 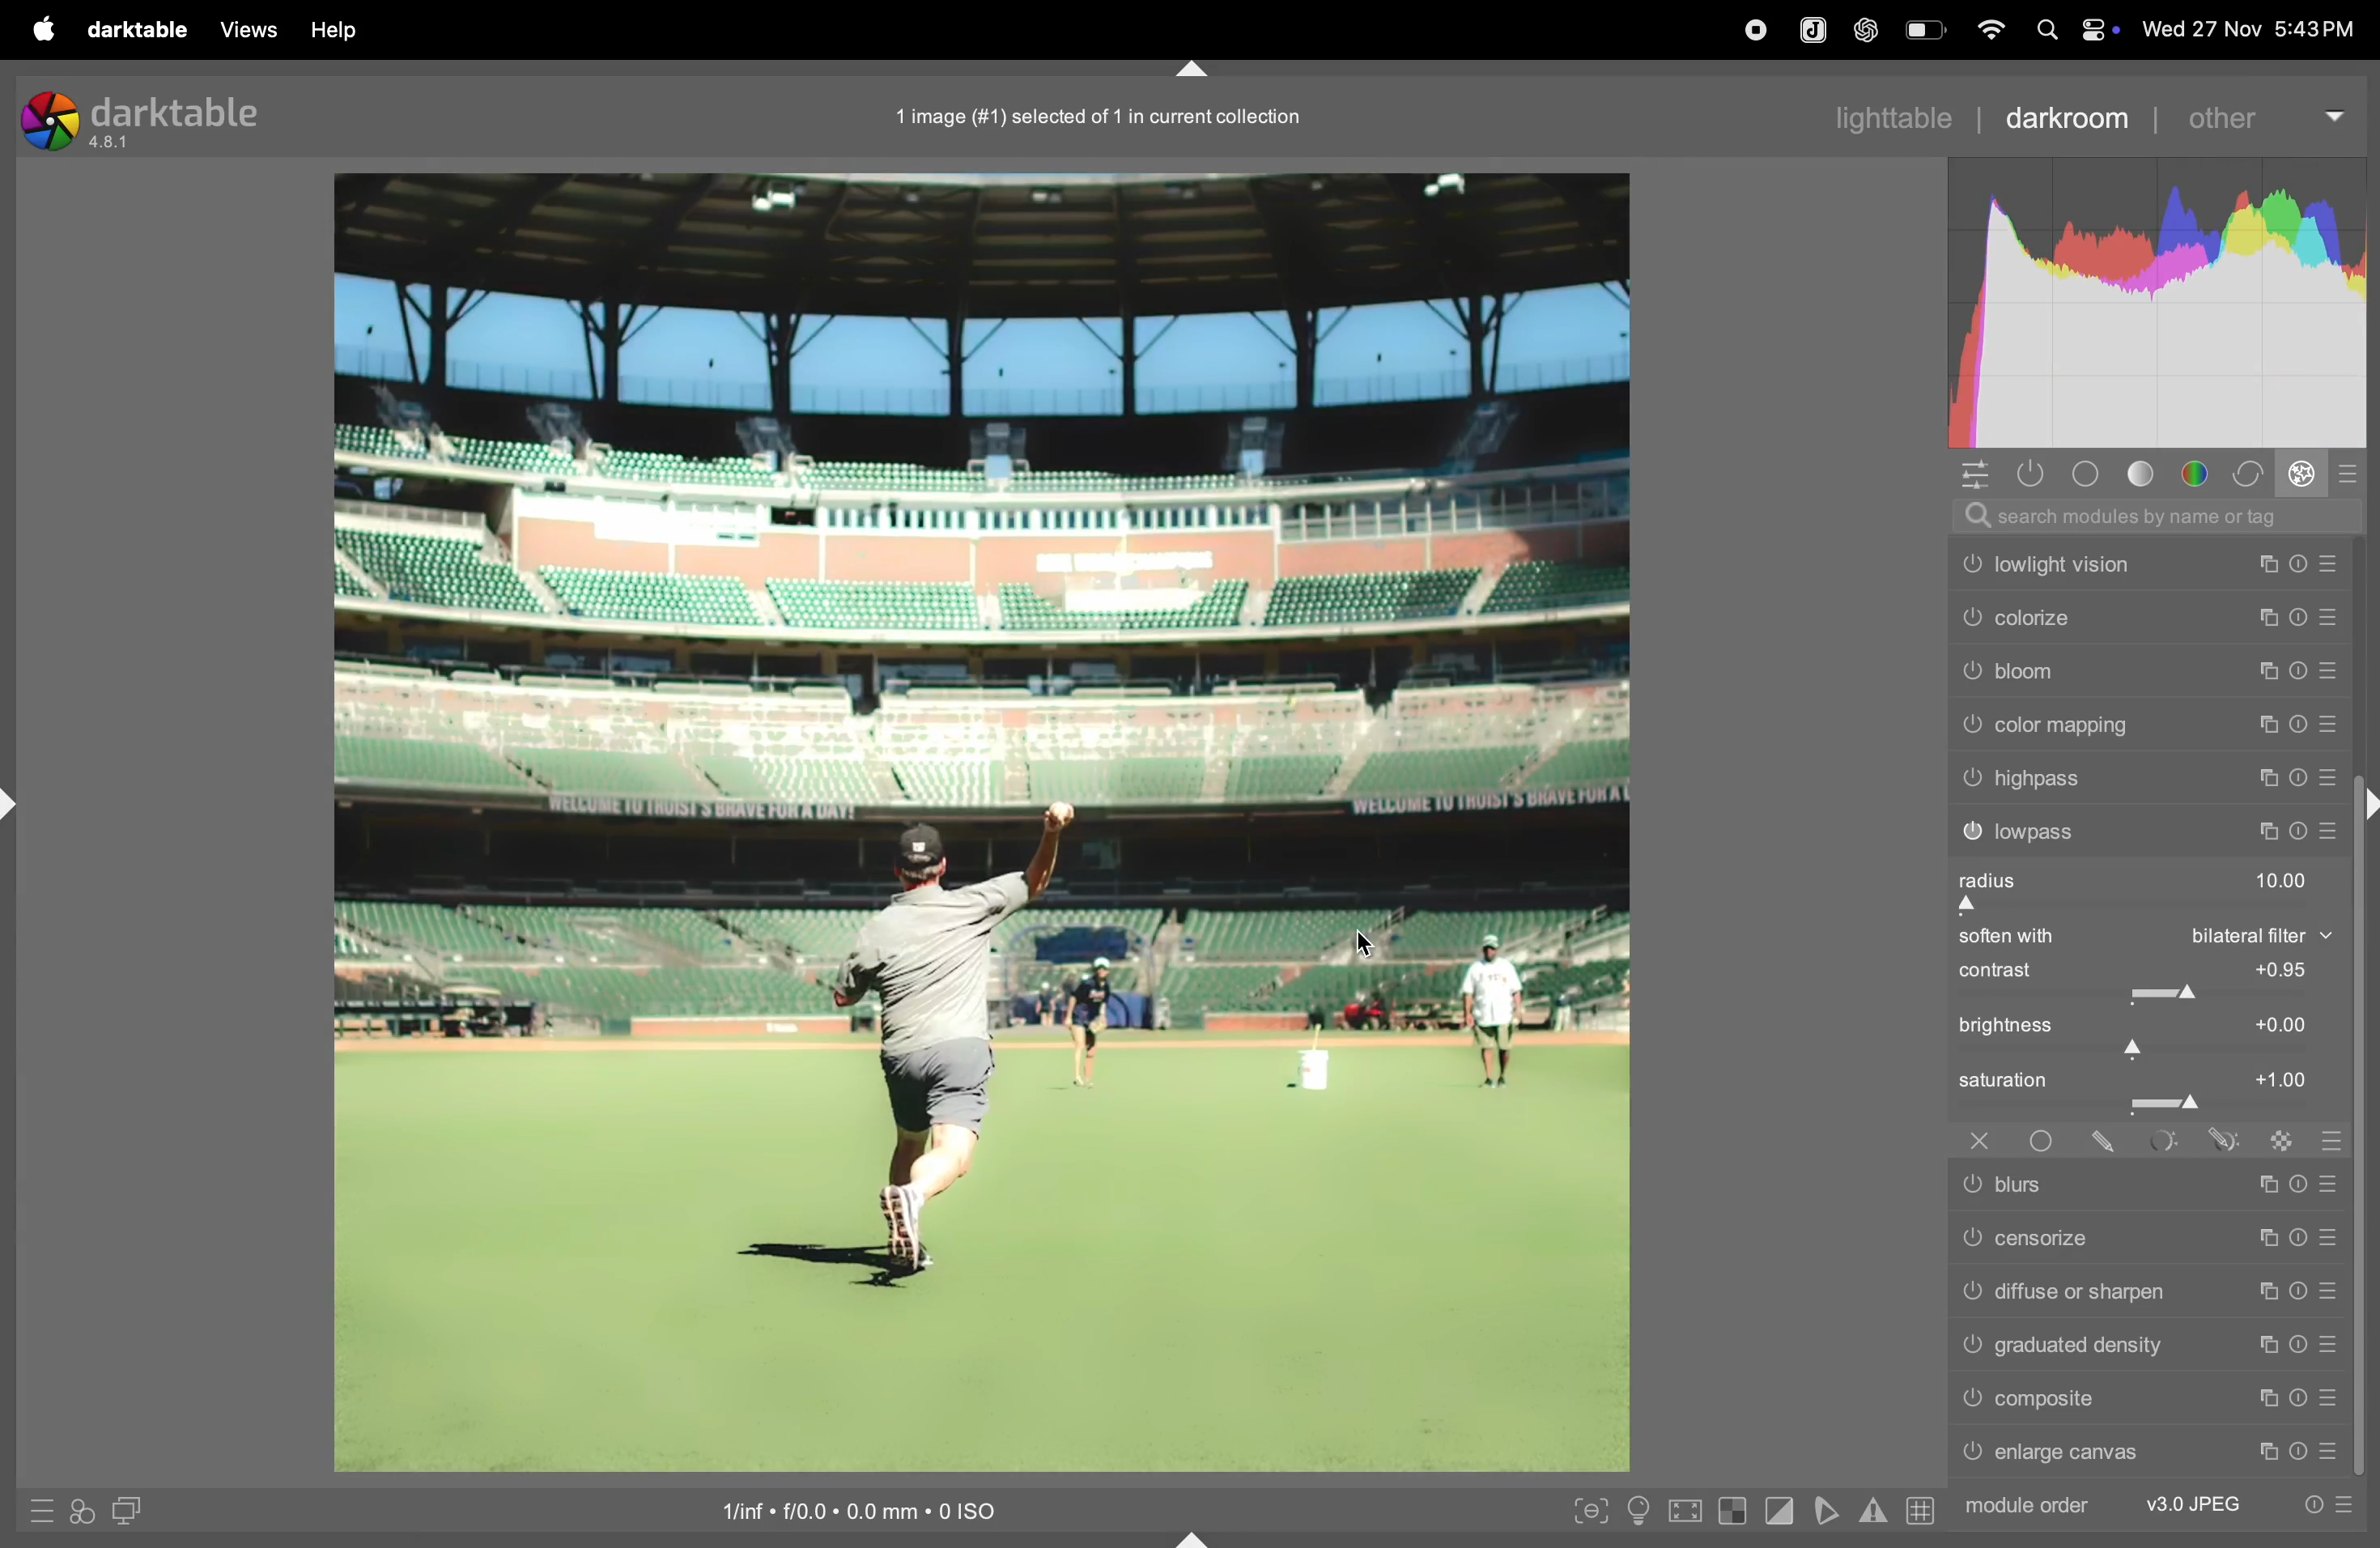 What do you see at coordinates (2366, 1163) in the screenshot?
I see `scroll bar` at bounding box center [2366, 1163].